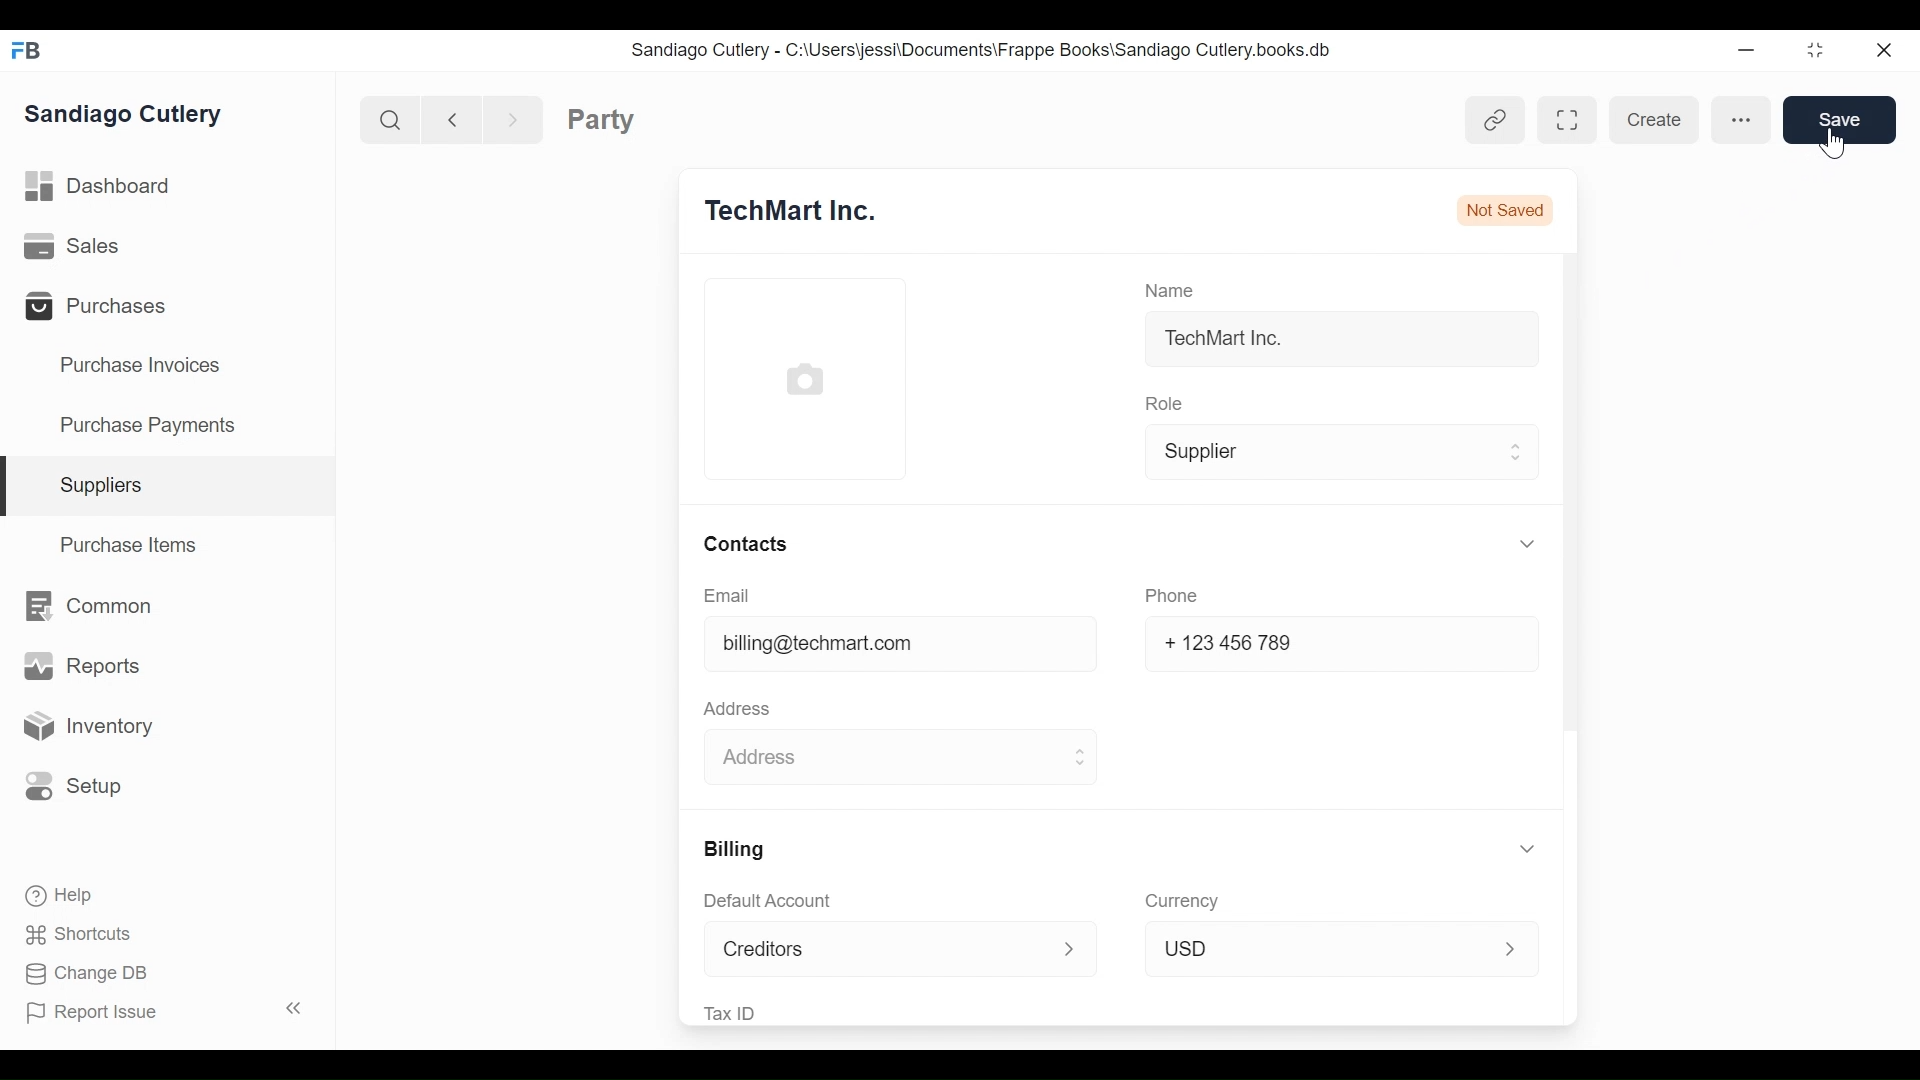 The image size is (1920, 1080). Describe the element at coordinates (1172, 287) in the screenshot. I see `Name` at that location.